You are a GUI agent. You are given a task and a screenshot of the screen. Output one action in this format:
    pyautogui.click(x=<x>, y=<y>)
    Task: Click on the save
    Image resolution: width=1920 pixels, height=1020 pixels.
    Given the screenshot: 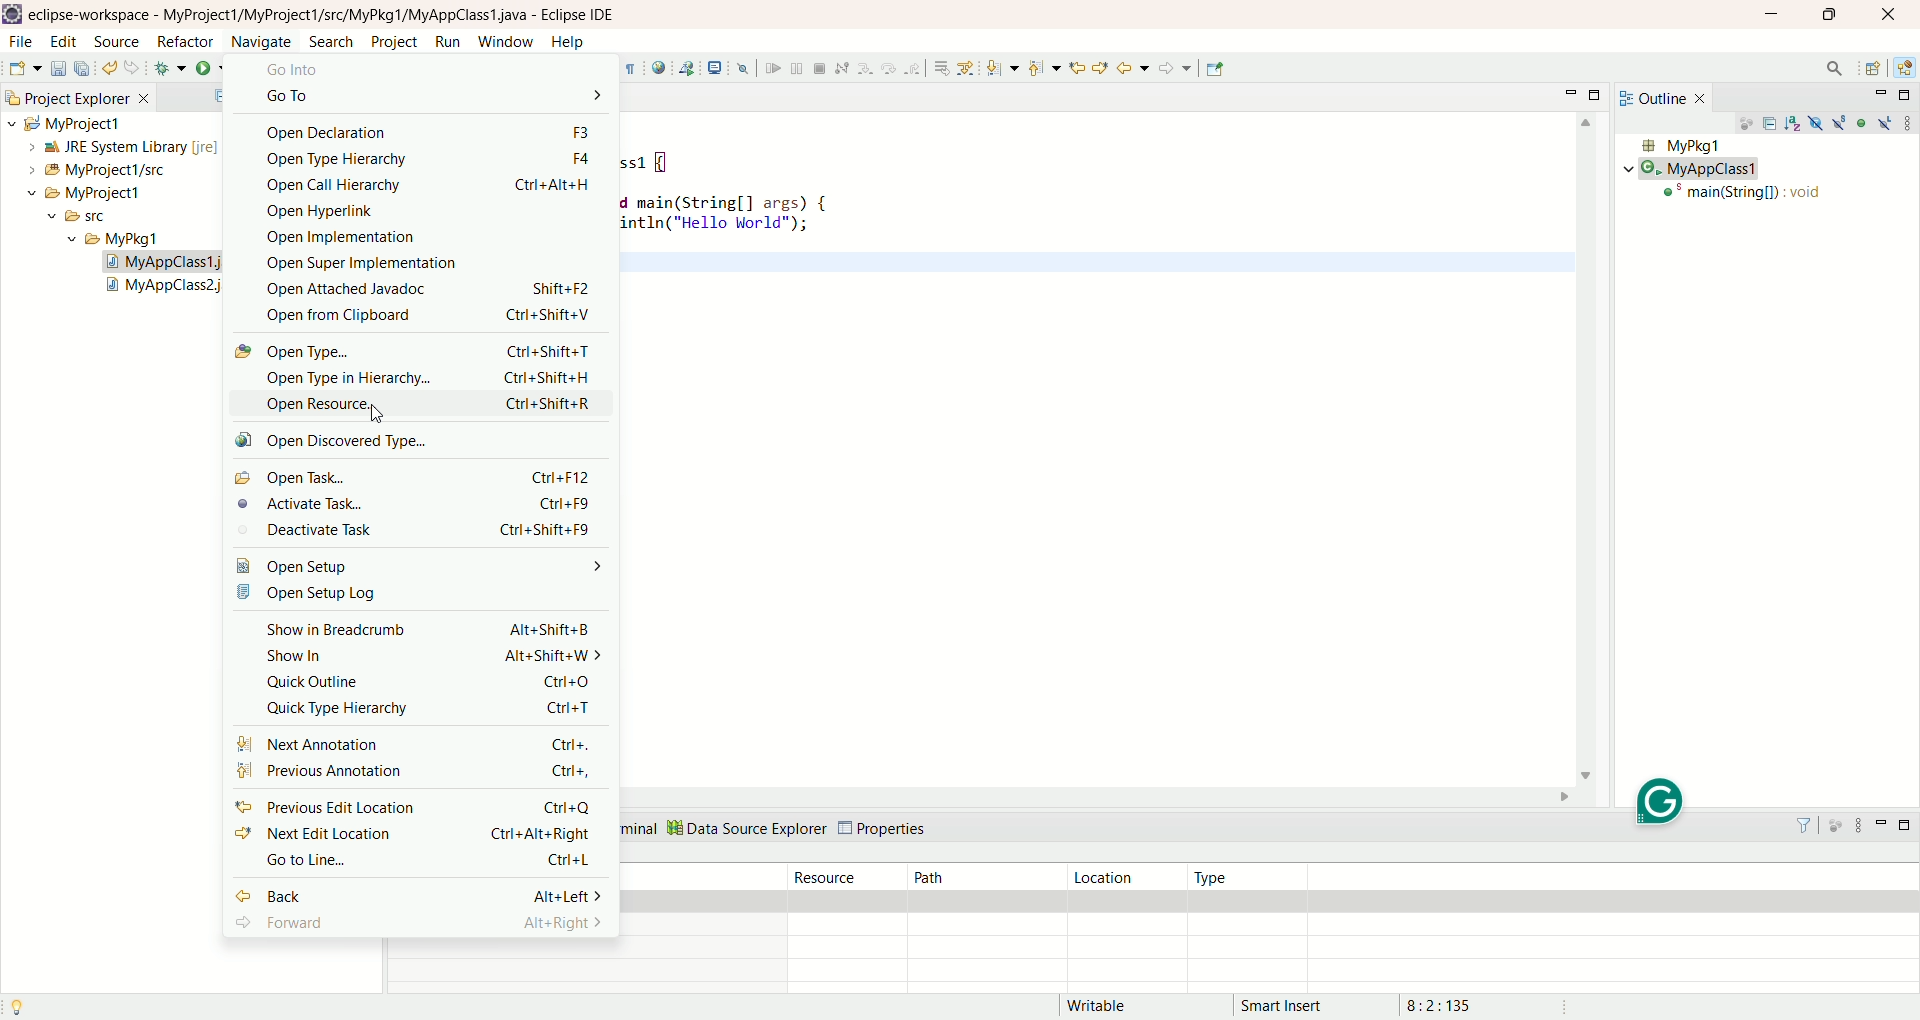 What is the action you would take?
    pyautogui.click(x=59, y=68)
    